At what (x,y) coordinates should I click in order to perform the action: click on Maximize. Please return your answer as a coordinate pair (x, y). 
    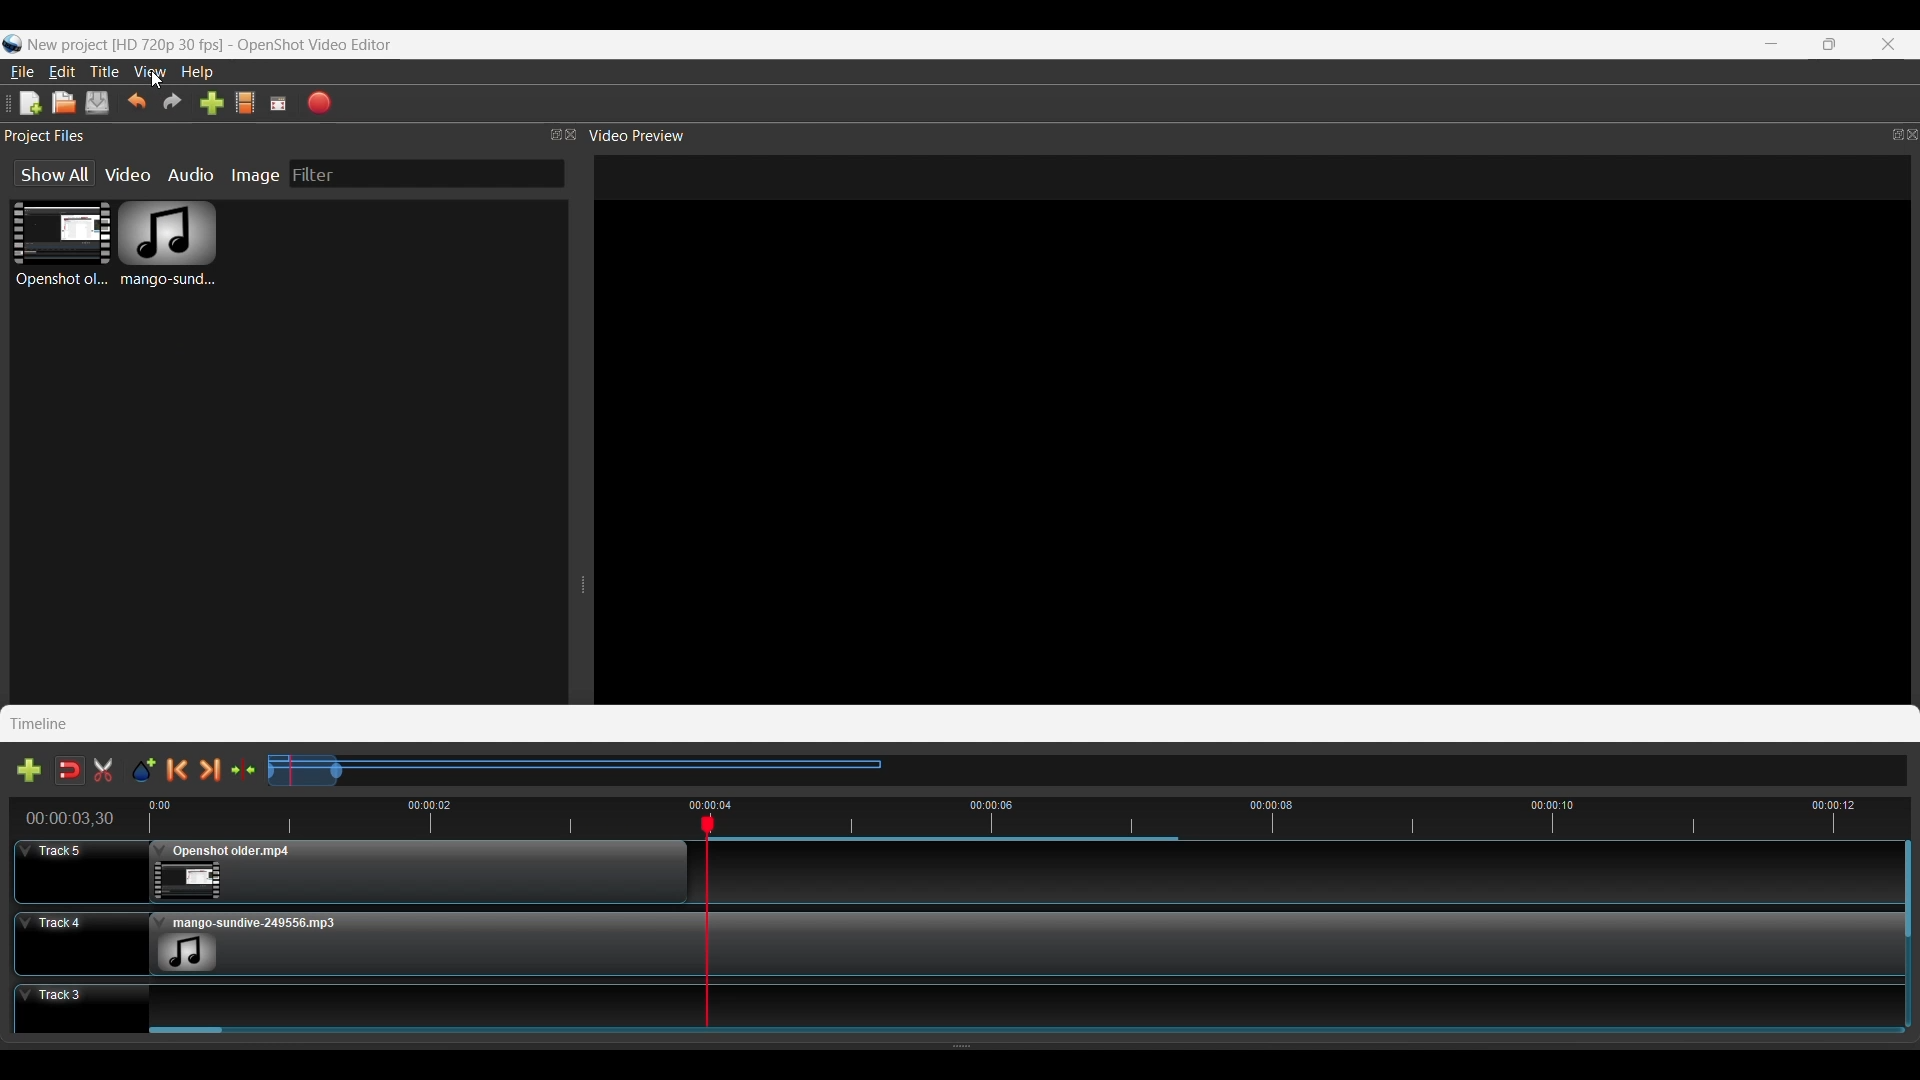
    Looking at the image, I should click on (1831, 44).